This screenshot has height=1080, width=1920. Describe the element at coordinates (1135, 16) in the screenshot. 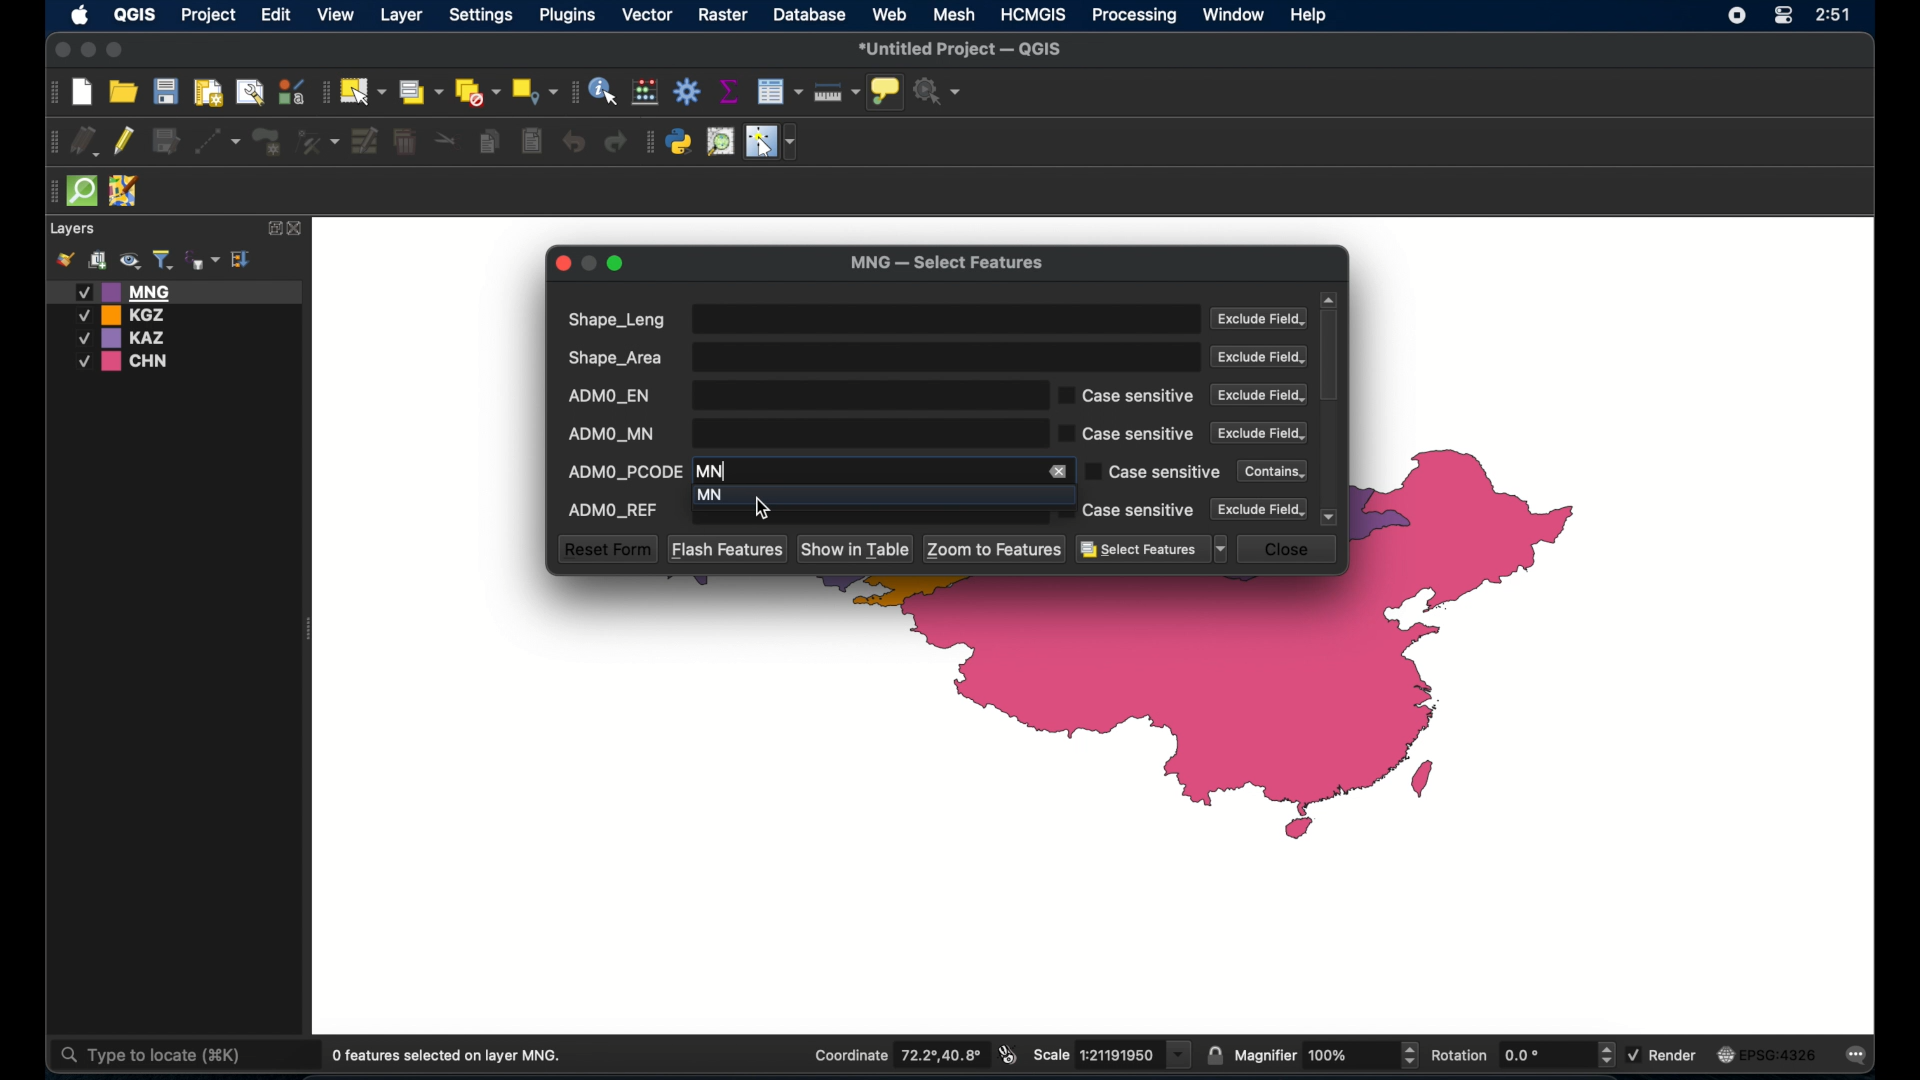

I see `processing` at that location.